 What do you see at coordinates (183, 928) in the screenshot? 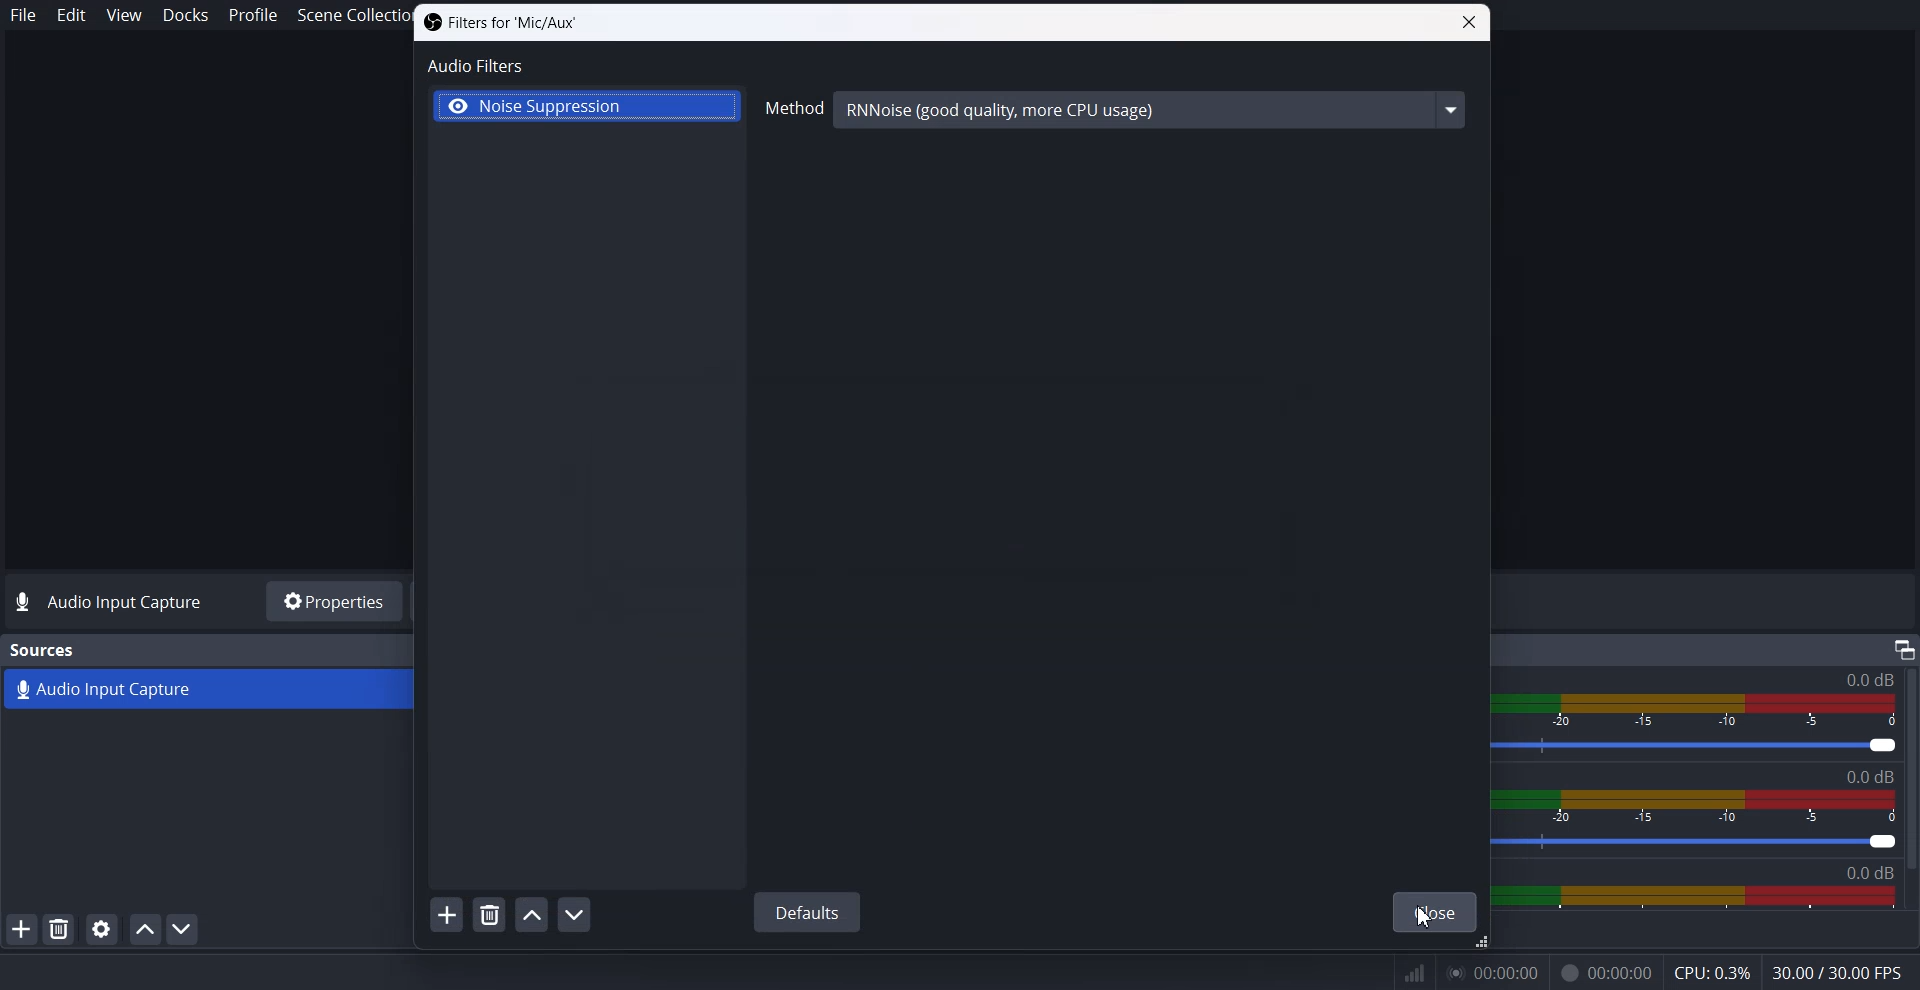
I see `Move Source down` at bounding box center [183, 928].